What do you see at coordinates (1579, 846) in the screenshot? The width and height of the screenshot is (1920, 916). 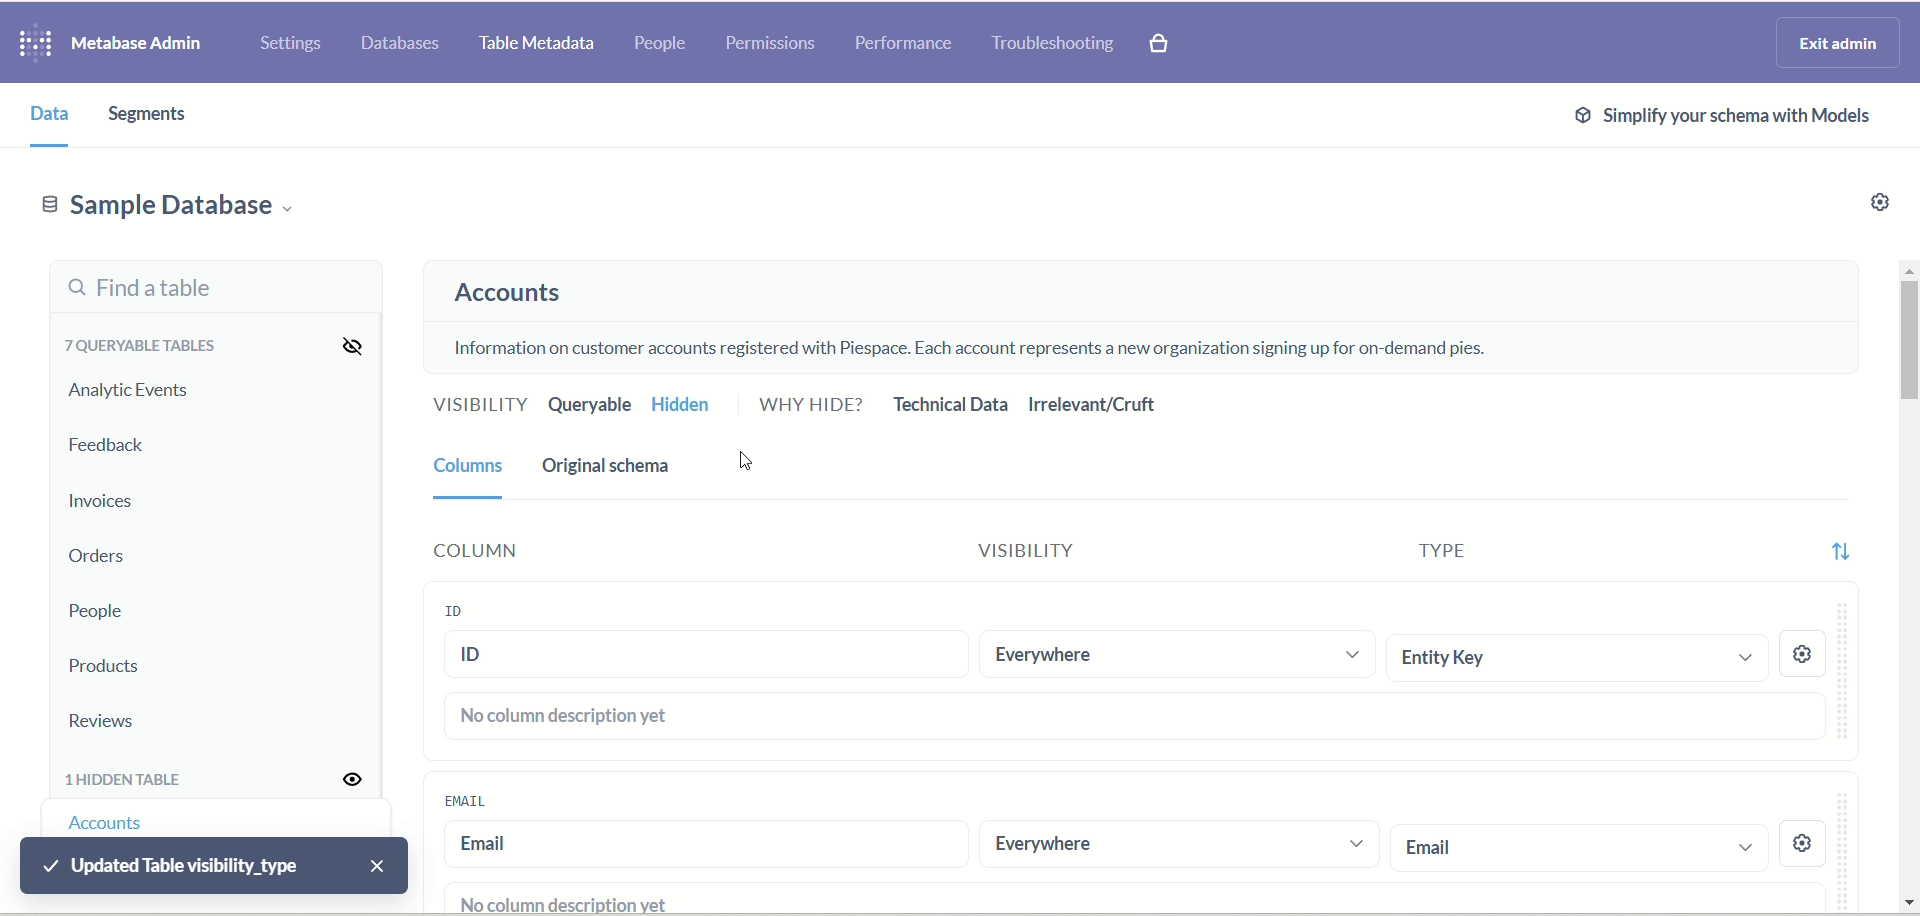 I see `email type` at bounding box center [1579, 846].